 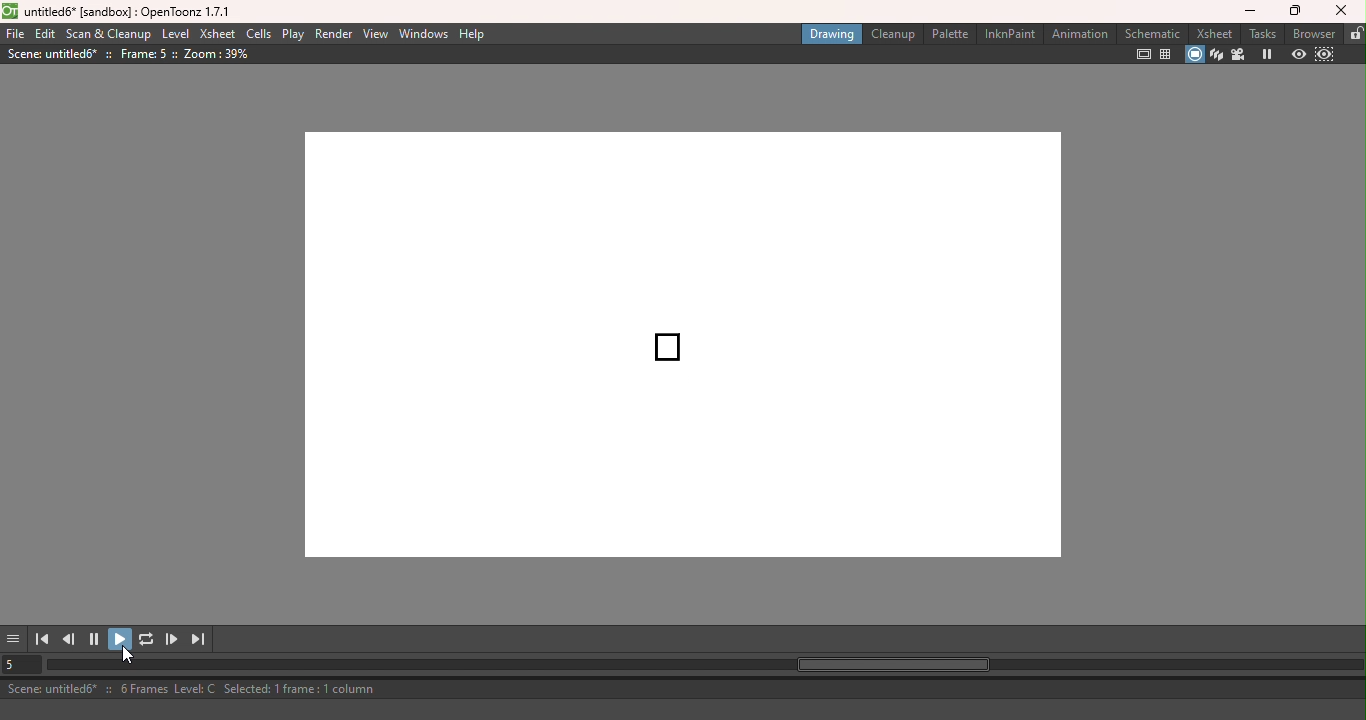 I want to click on Previous frame, so click(x=69, y=640).